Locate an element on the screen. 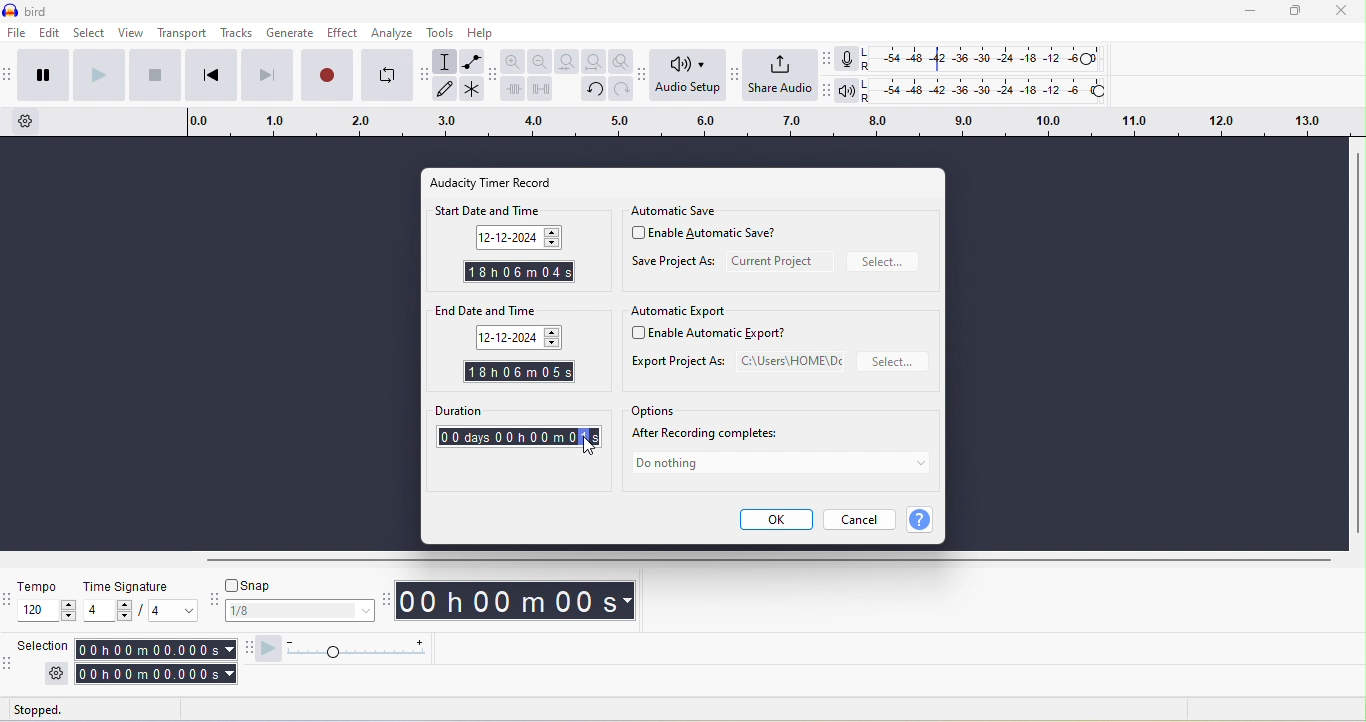 This screenshot has width=1366, height=722. enable automatic export? is located at coordinates (718, 335).